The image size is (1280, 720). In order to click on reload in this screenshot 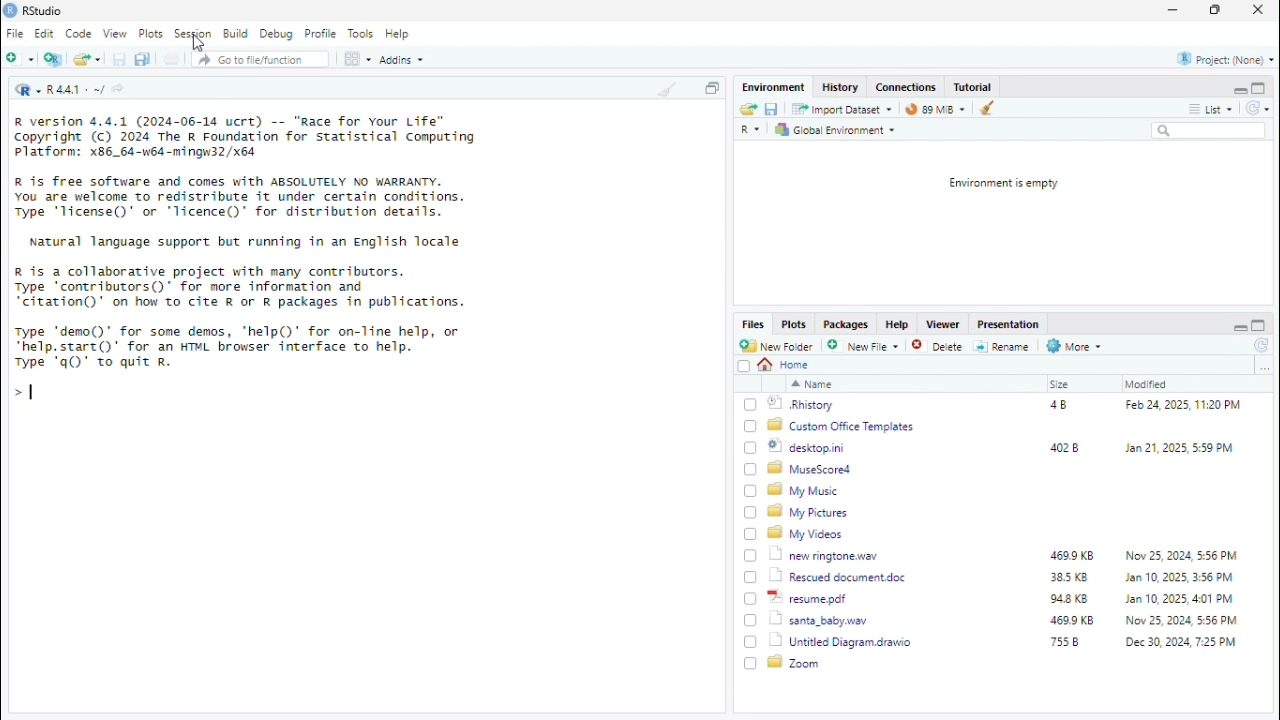, I will do `click(1263, 346)`.